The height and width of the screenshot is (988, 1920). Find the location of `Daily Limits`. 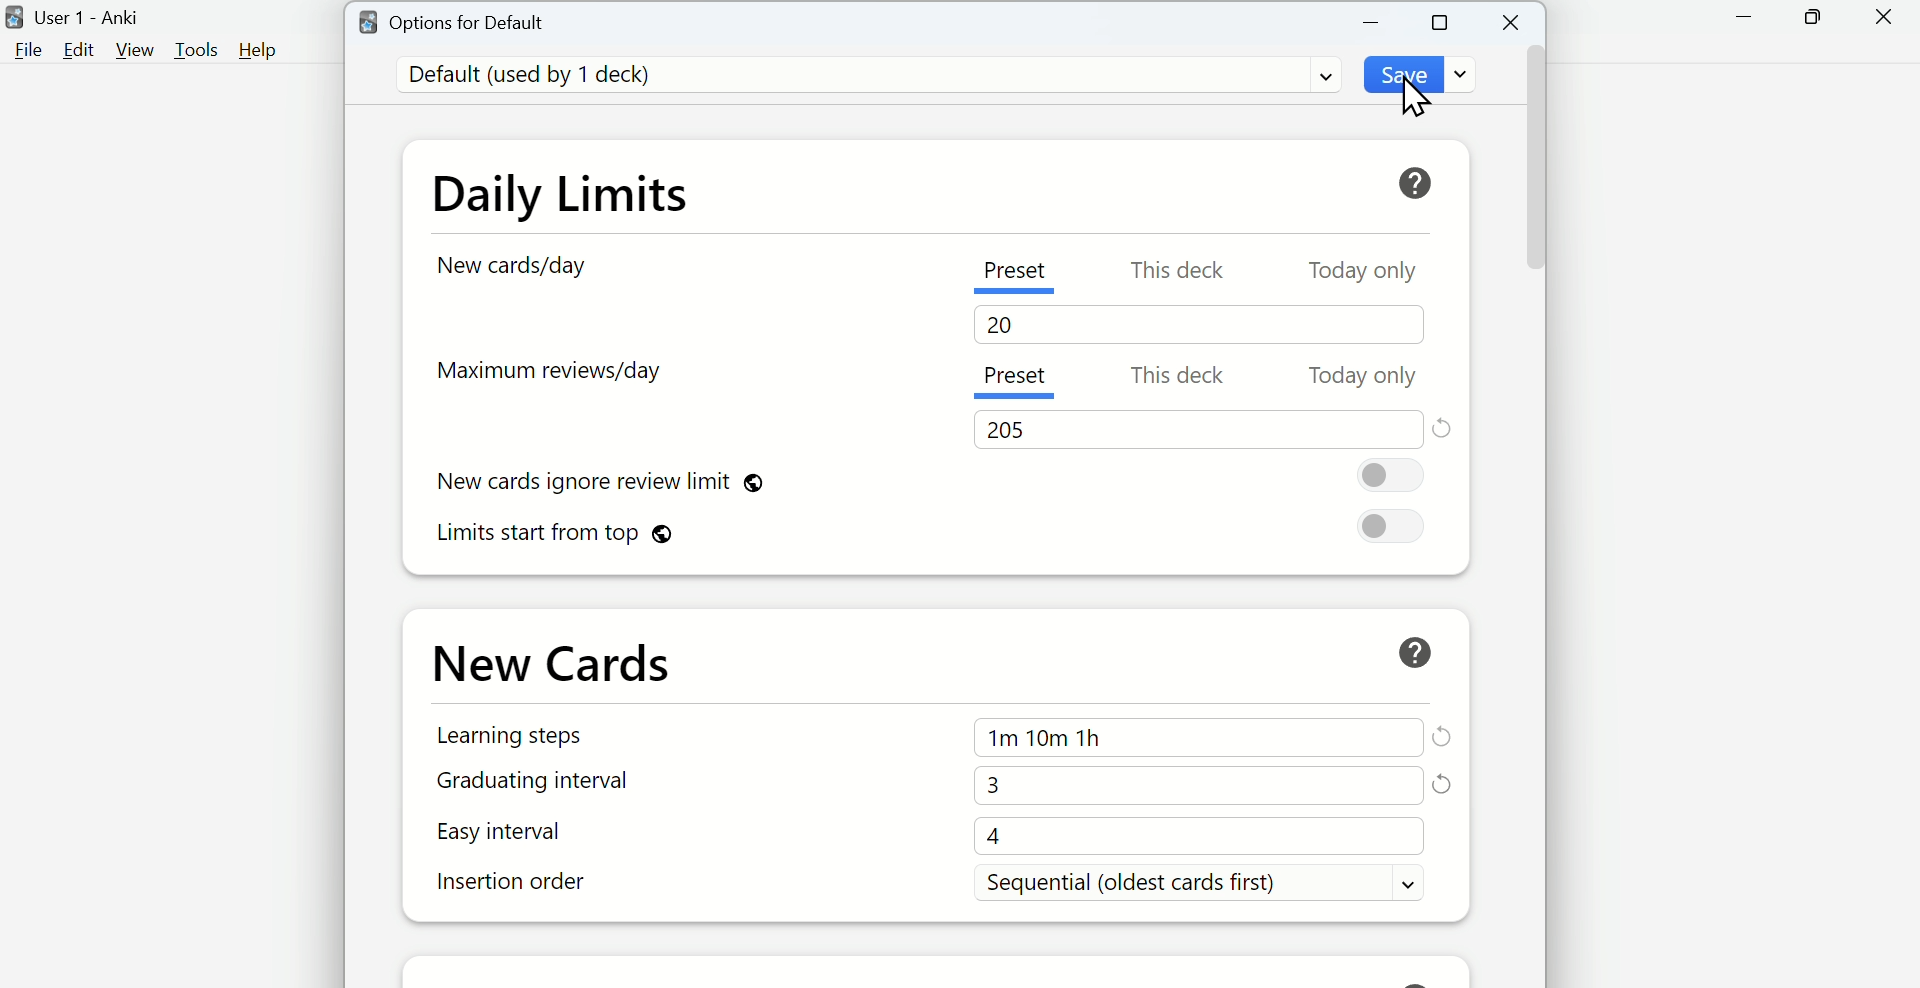

Daily Limits is located at coordinates (582, 189).